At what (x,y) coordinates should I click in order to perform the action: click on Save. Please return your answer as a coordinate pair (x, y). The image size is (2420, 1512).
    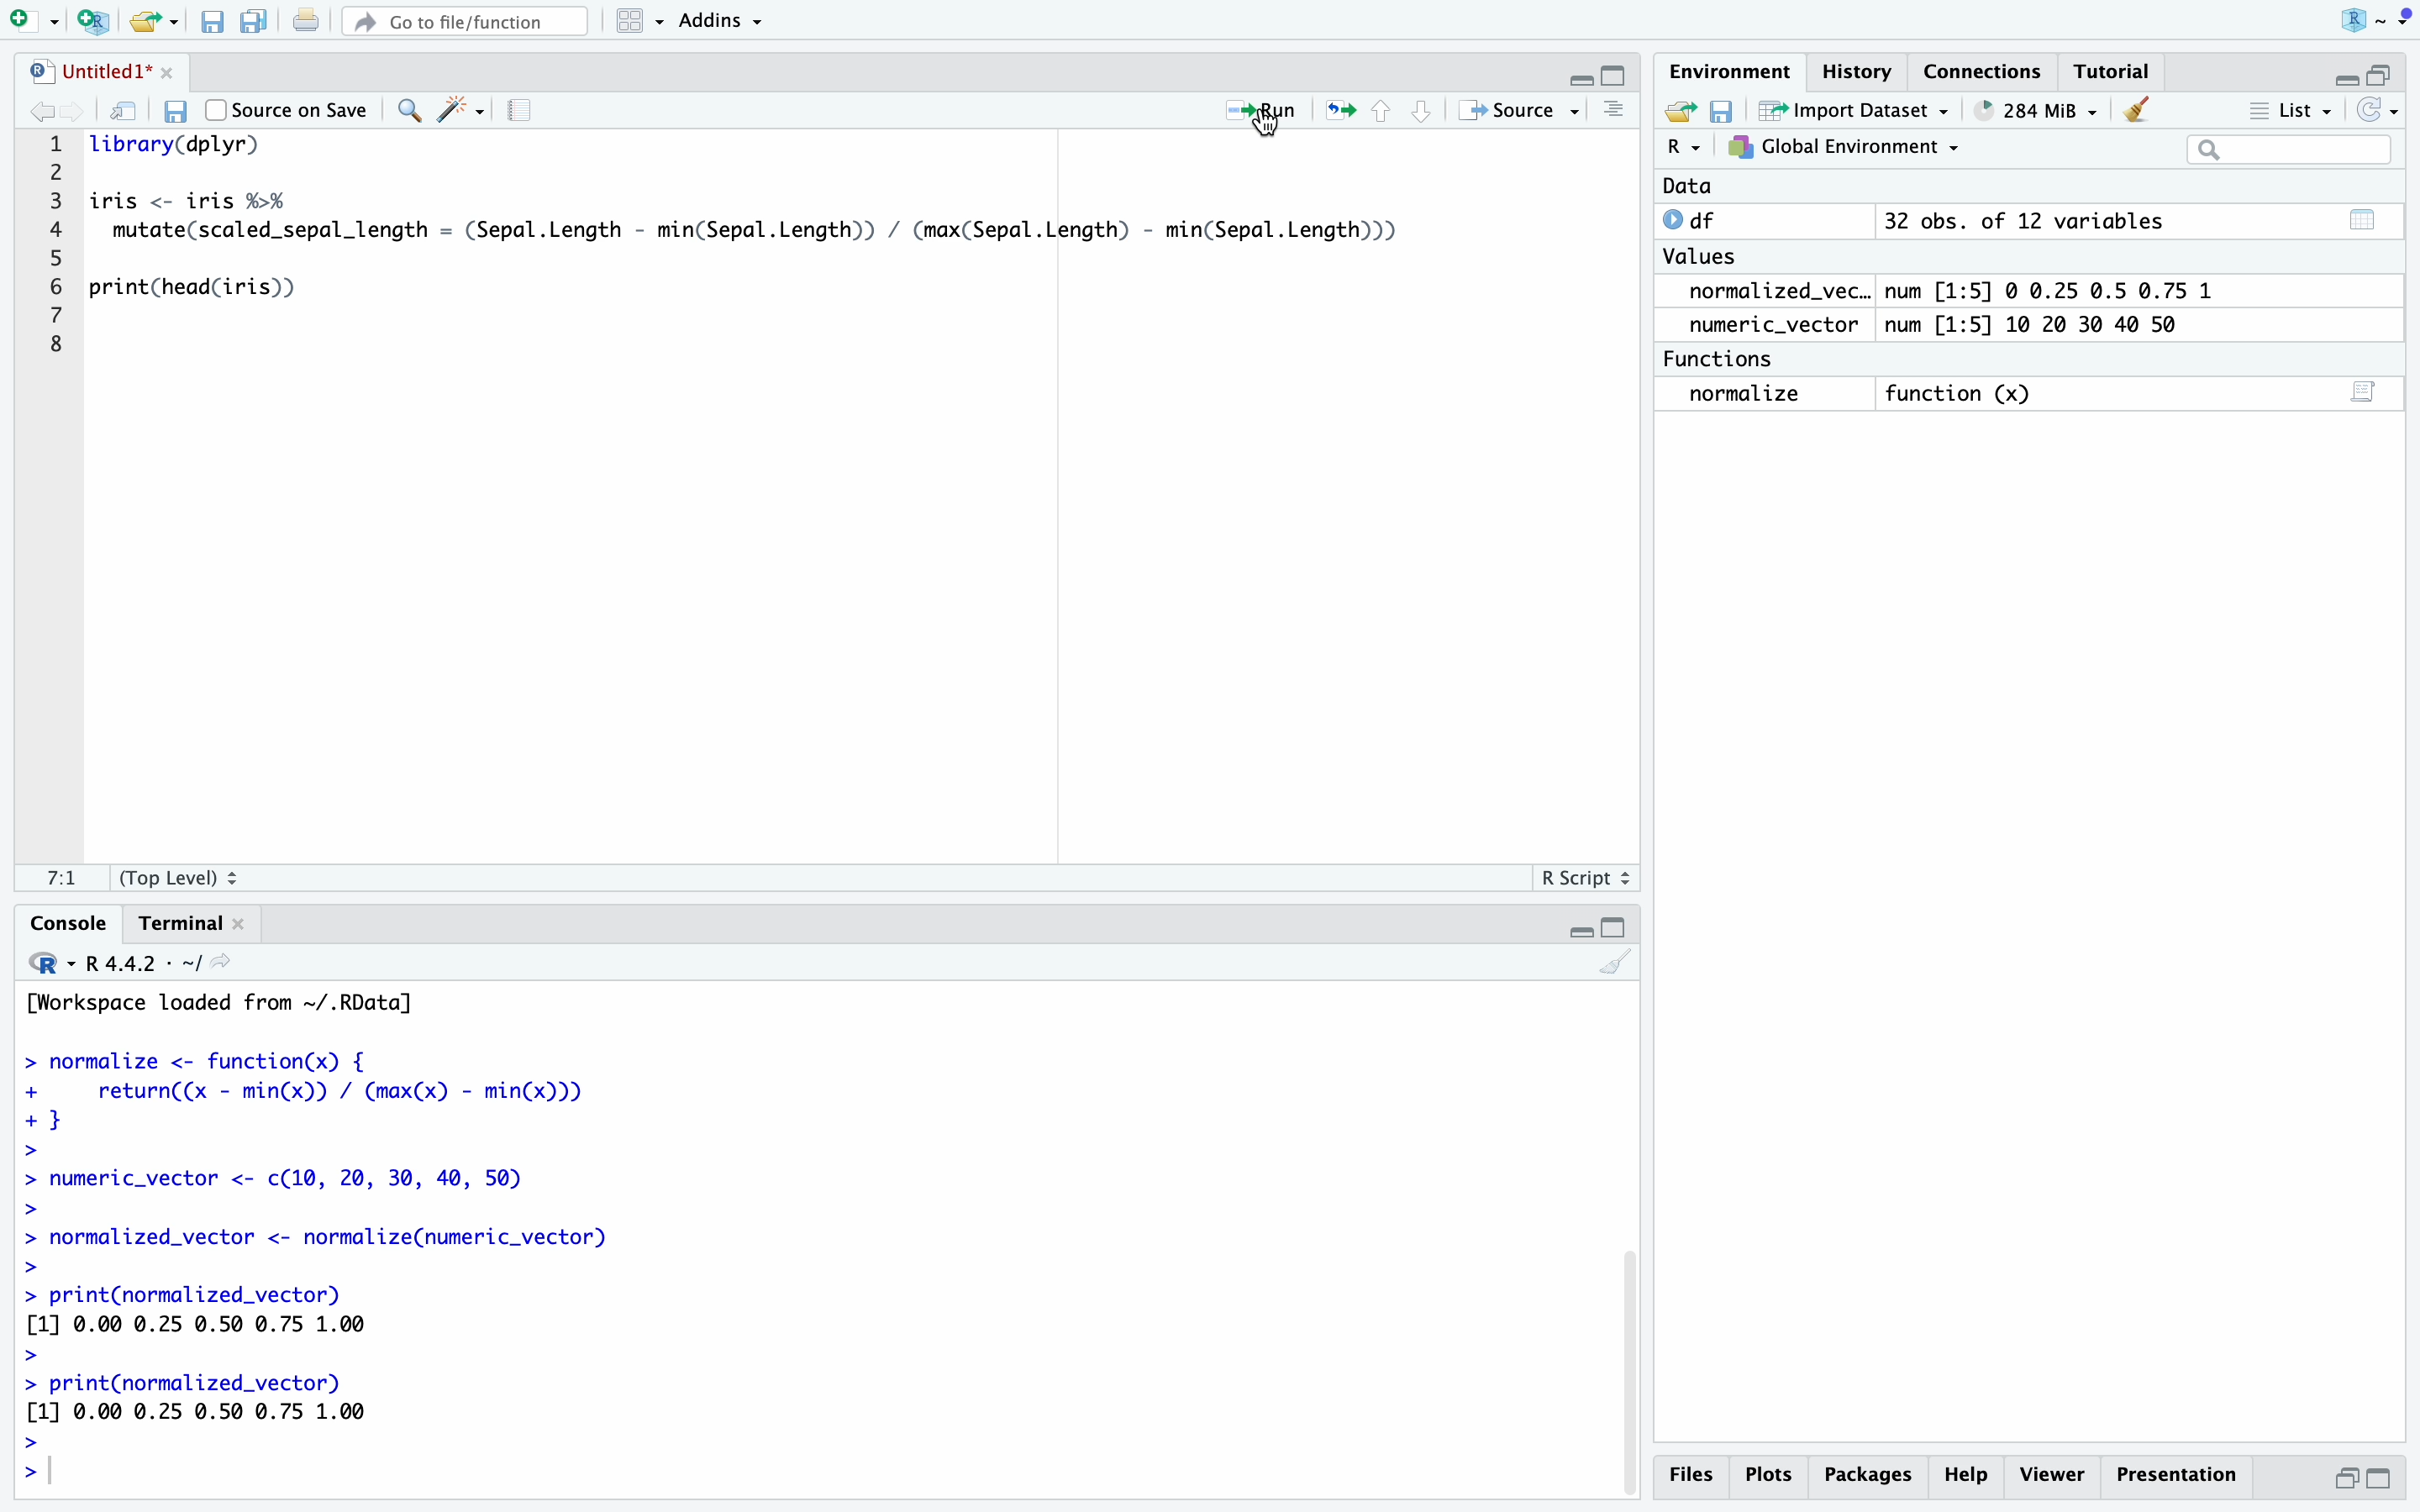
    Looking at the image, I should click on (1723, 109).